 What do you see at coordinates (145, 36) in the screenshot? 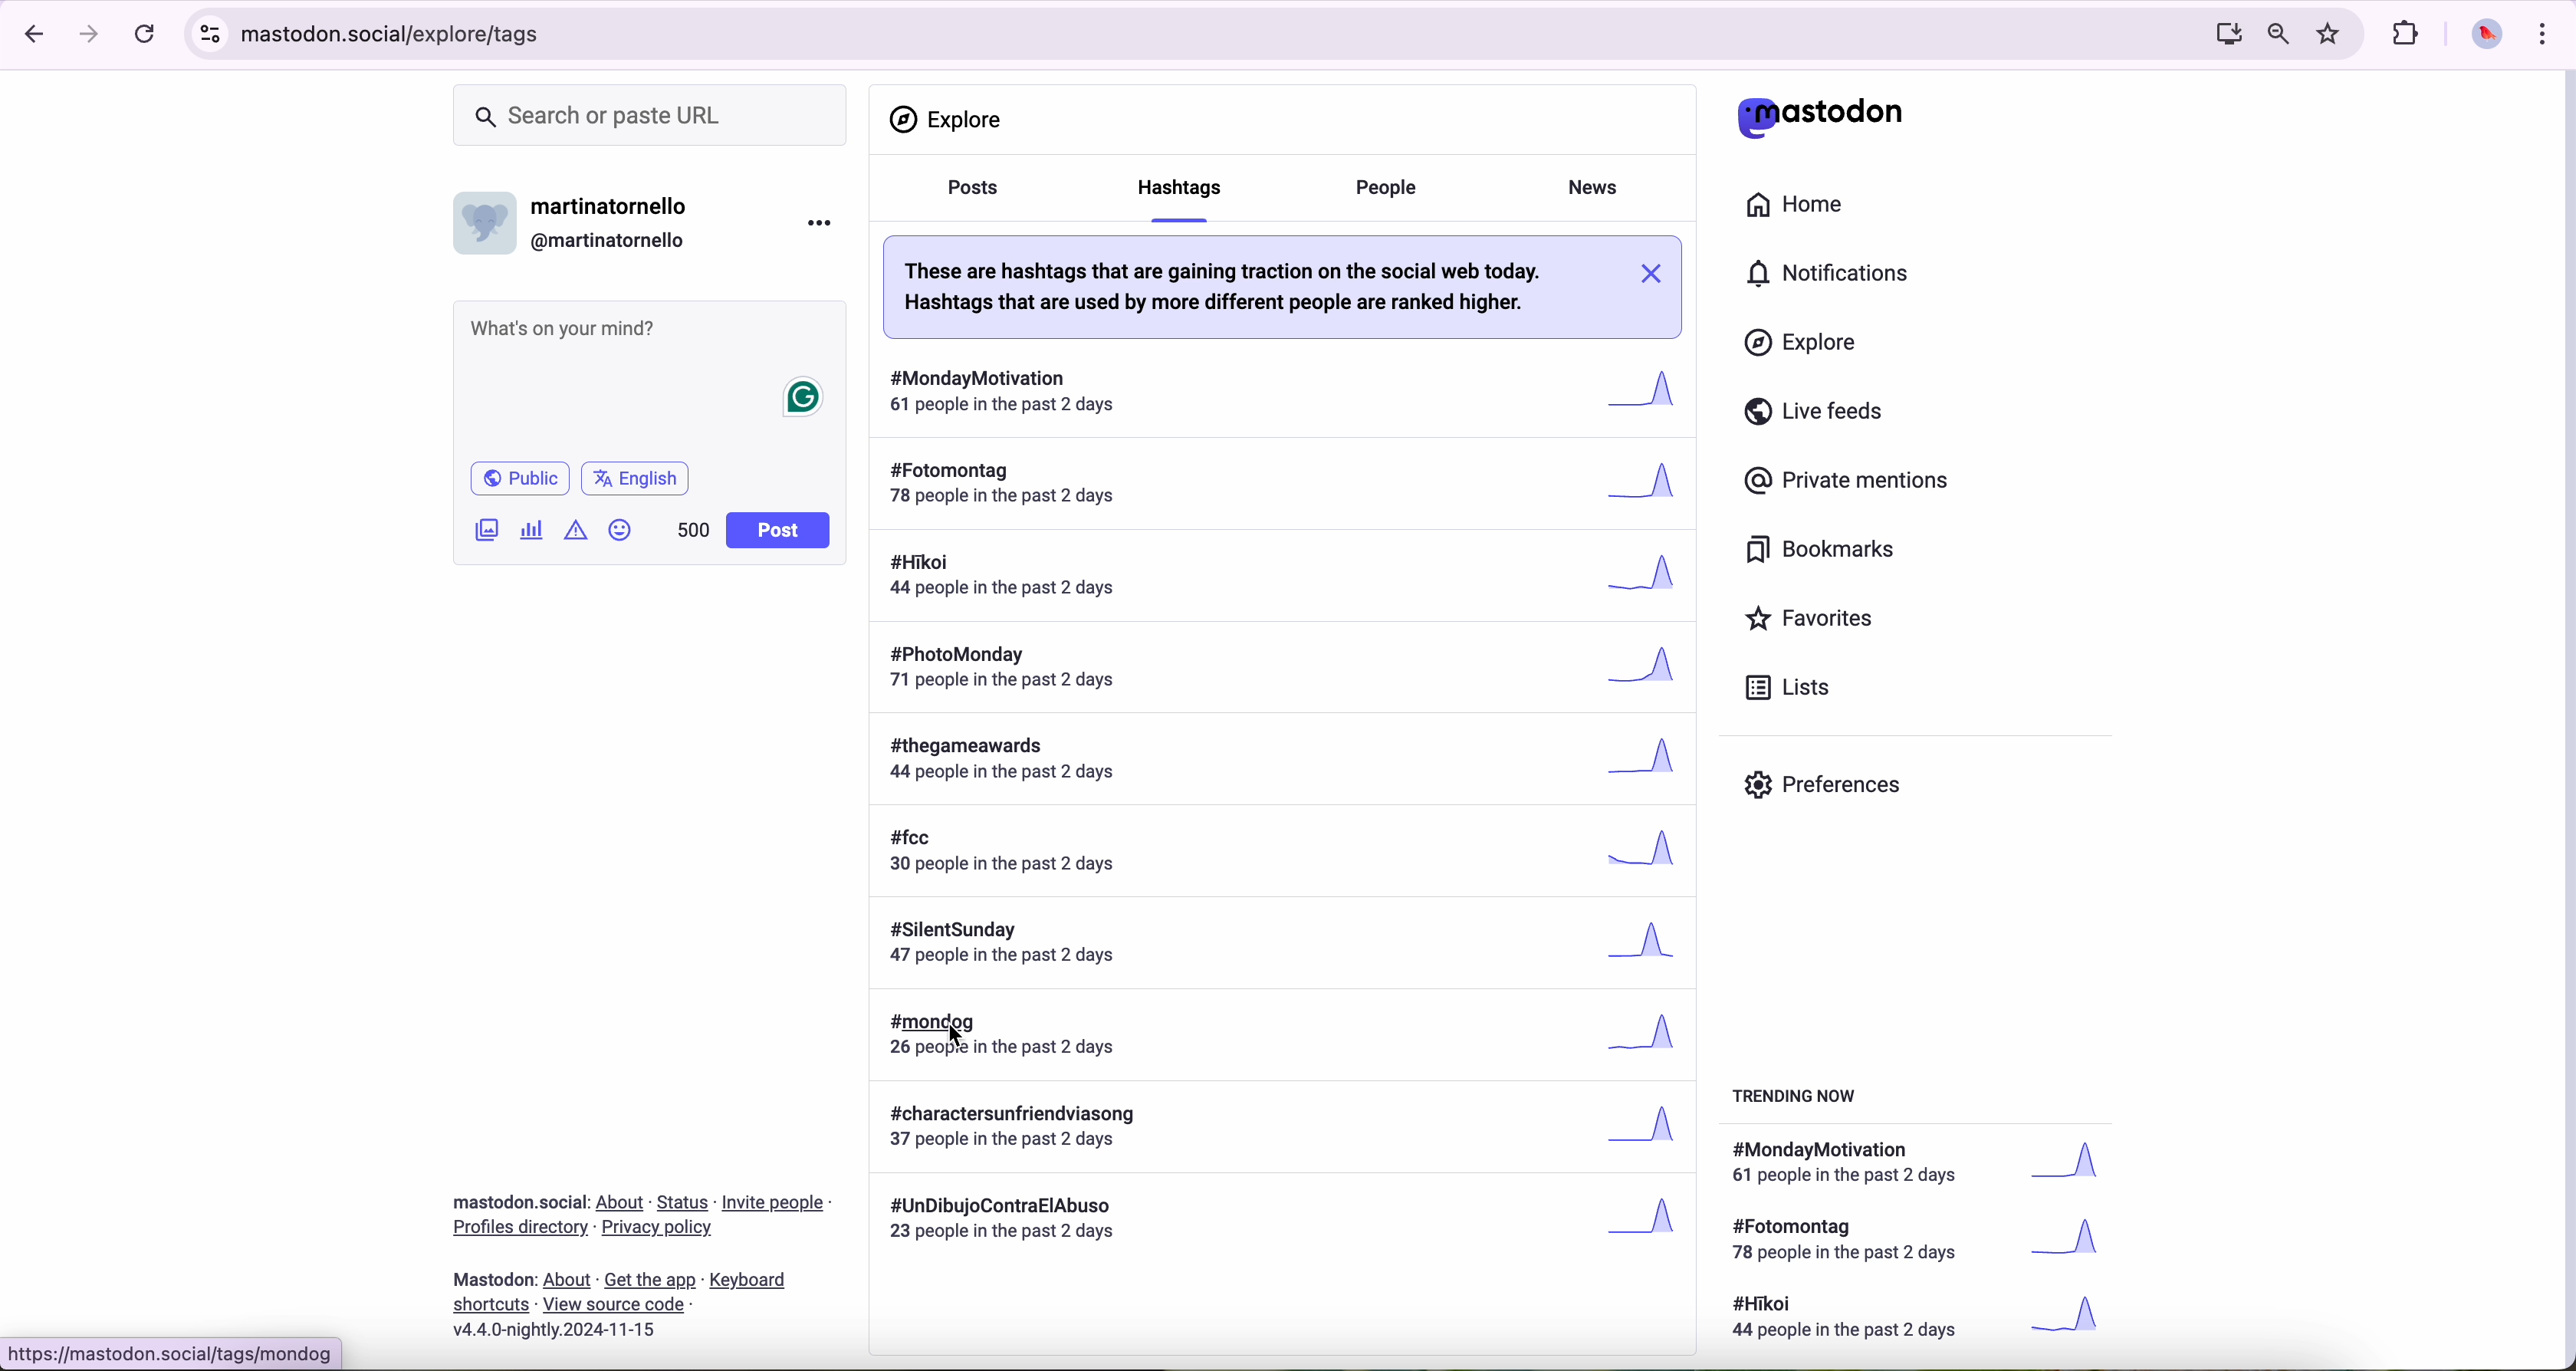
I see `refresh the page` at bounding box center [145, 36].